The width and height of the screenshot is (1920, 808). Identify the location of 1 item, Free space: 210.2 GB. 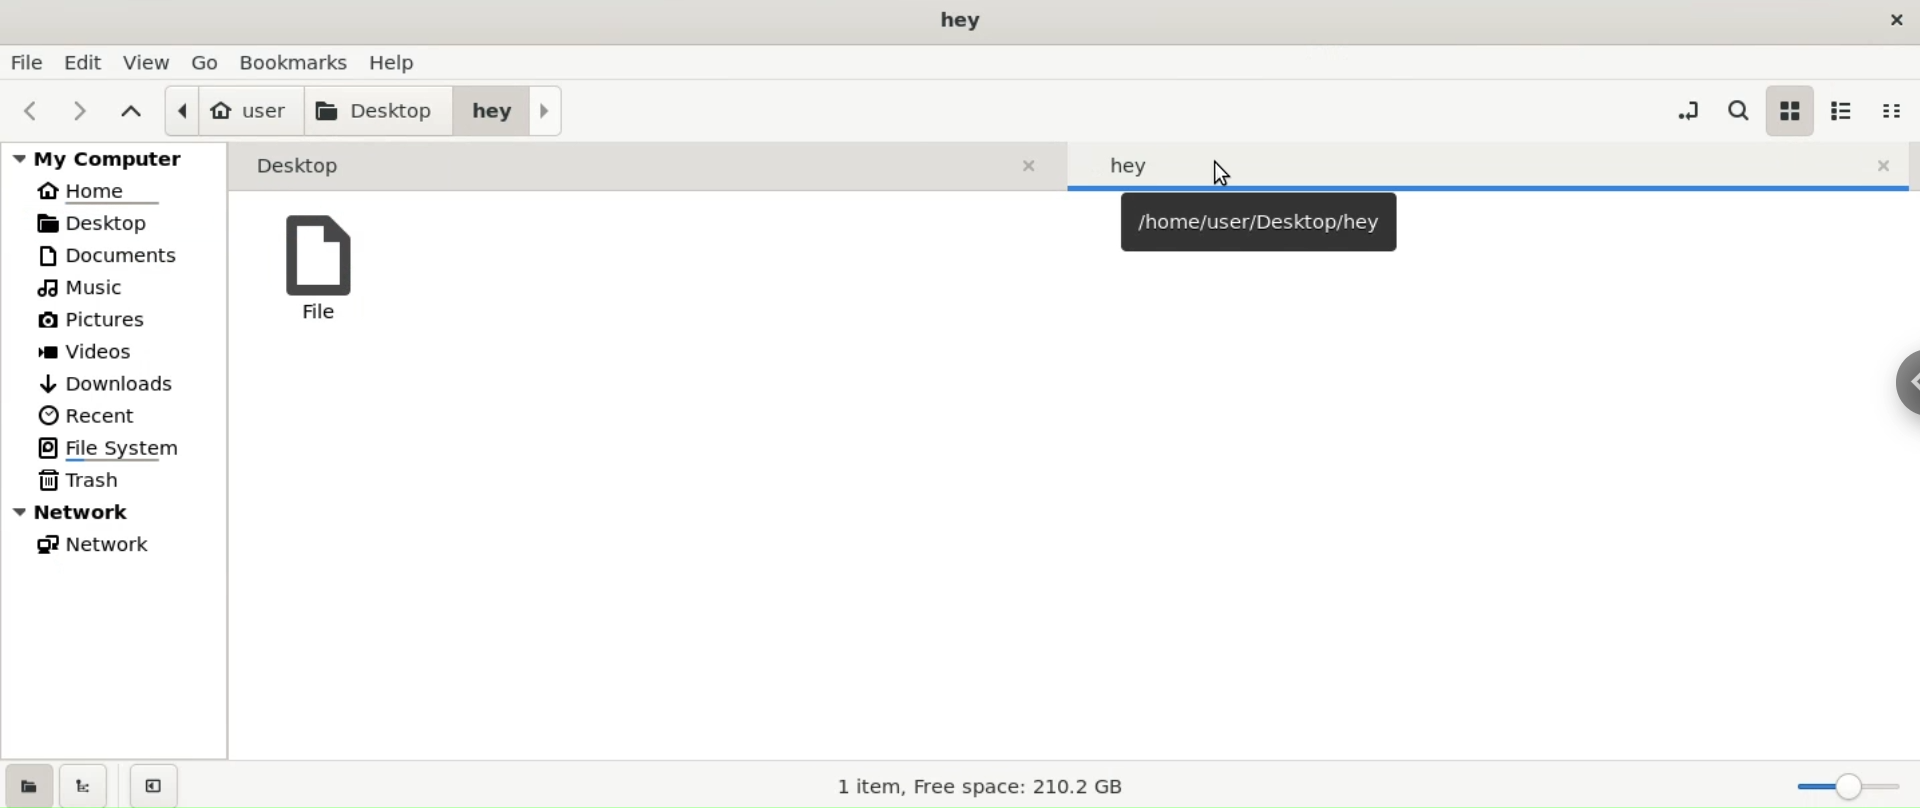
(973, 787).